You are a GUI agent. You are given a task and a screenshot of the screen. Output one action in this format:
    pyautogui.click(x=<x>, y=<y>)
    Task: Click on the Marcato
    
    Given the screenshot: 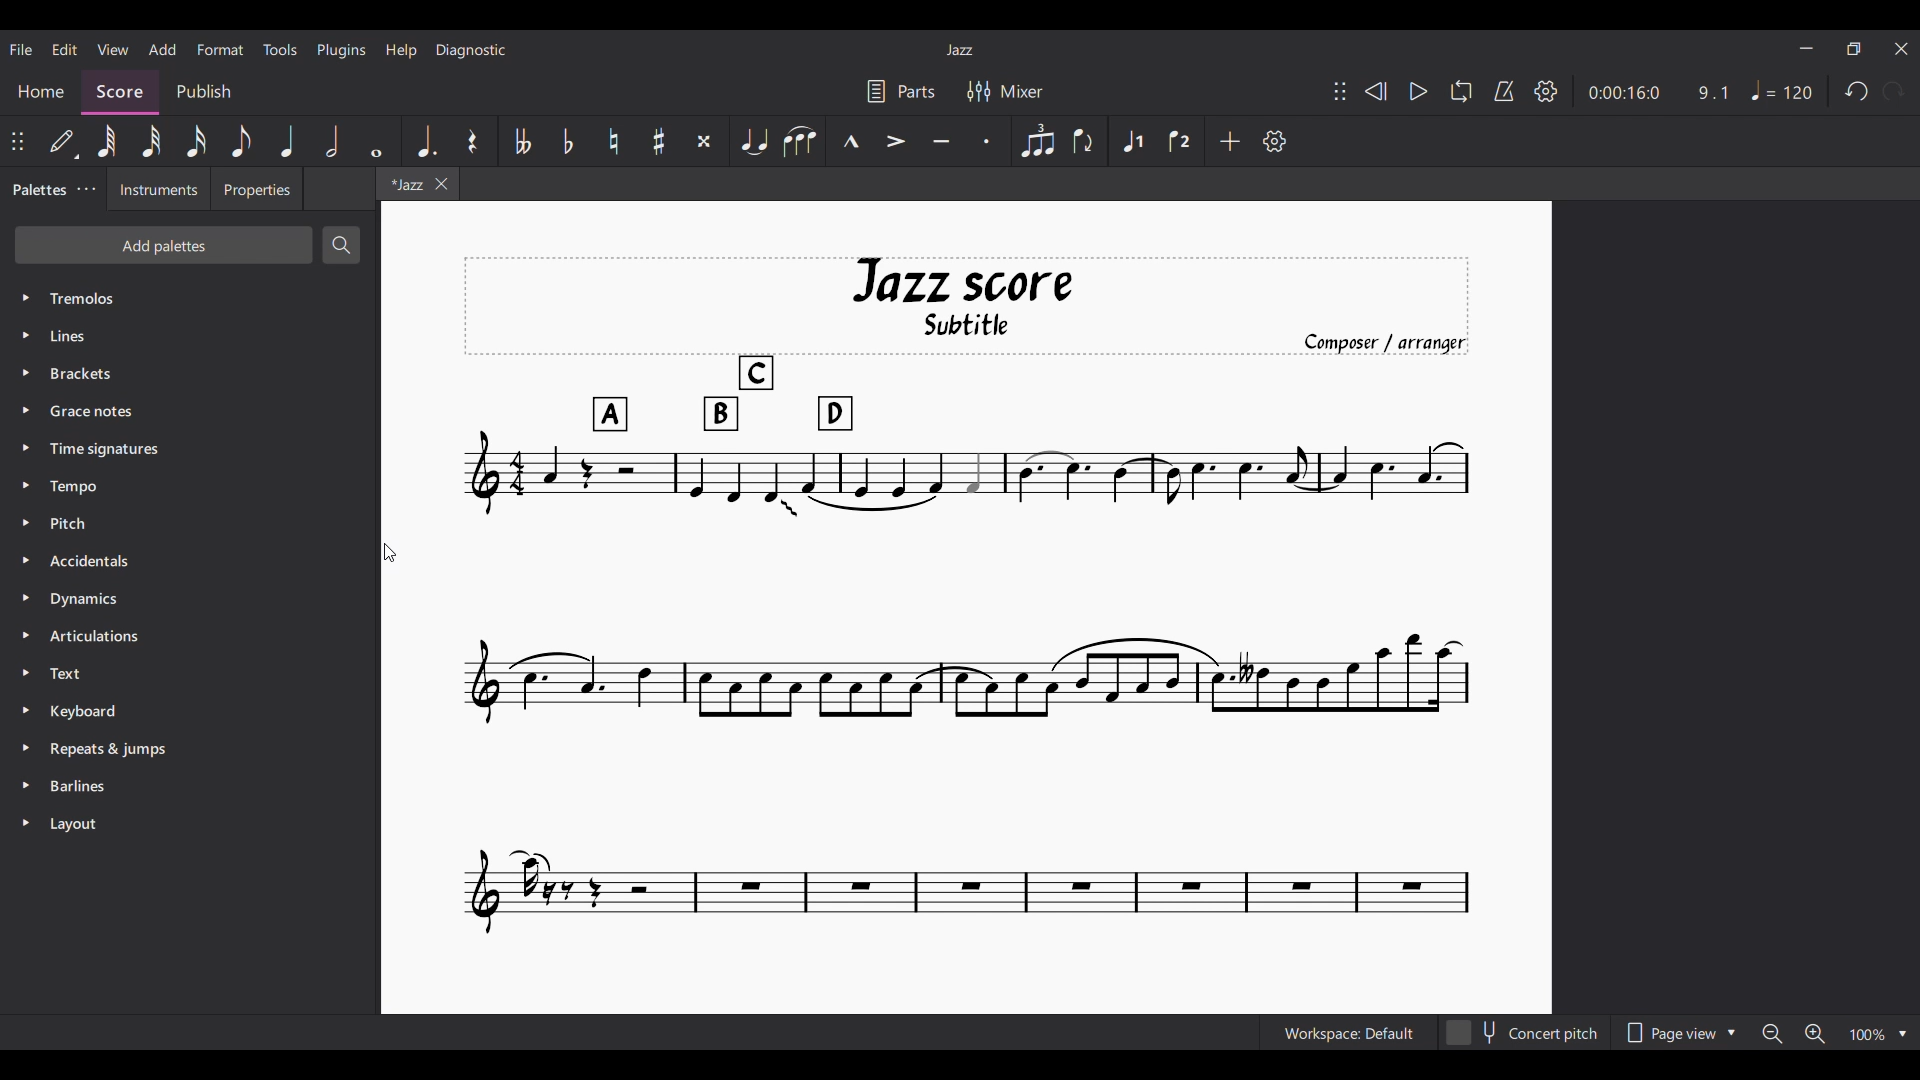 What is the action you would take?
    pyautogui.click(x=851, y=141)
    